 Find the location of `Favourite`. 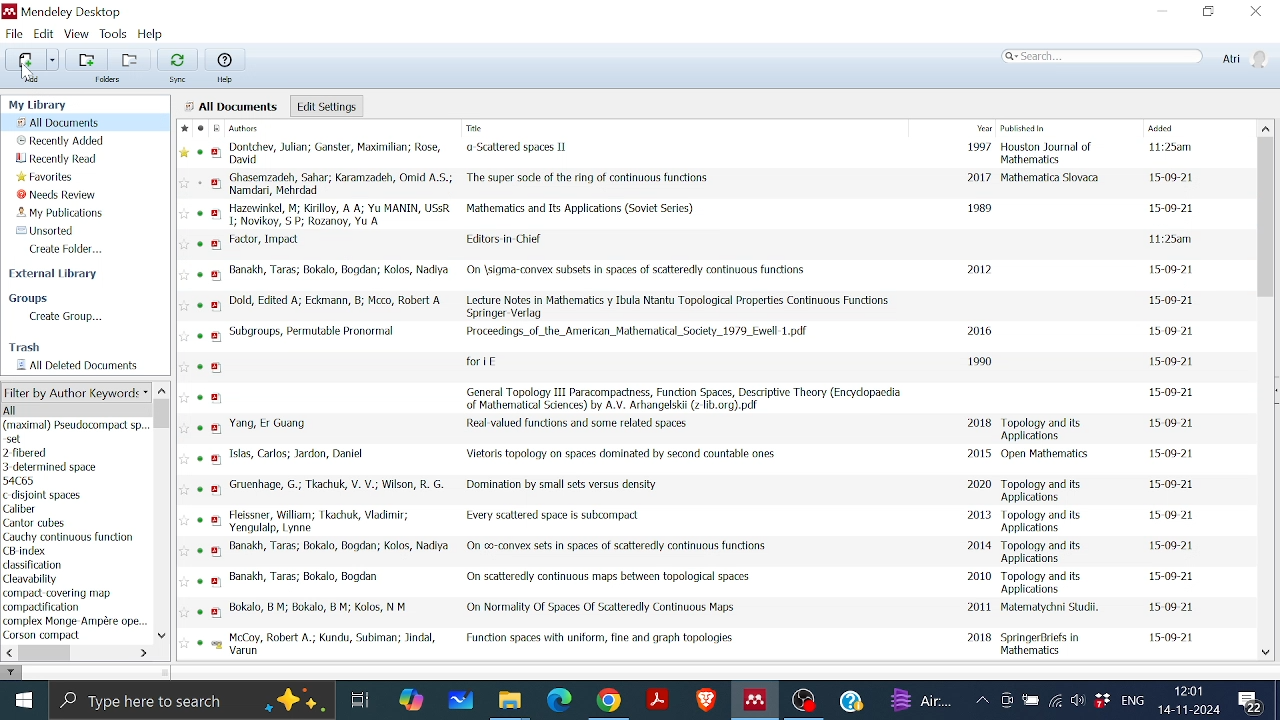

Favourite is located at coordinates (184, 276).